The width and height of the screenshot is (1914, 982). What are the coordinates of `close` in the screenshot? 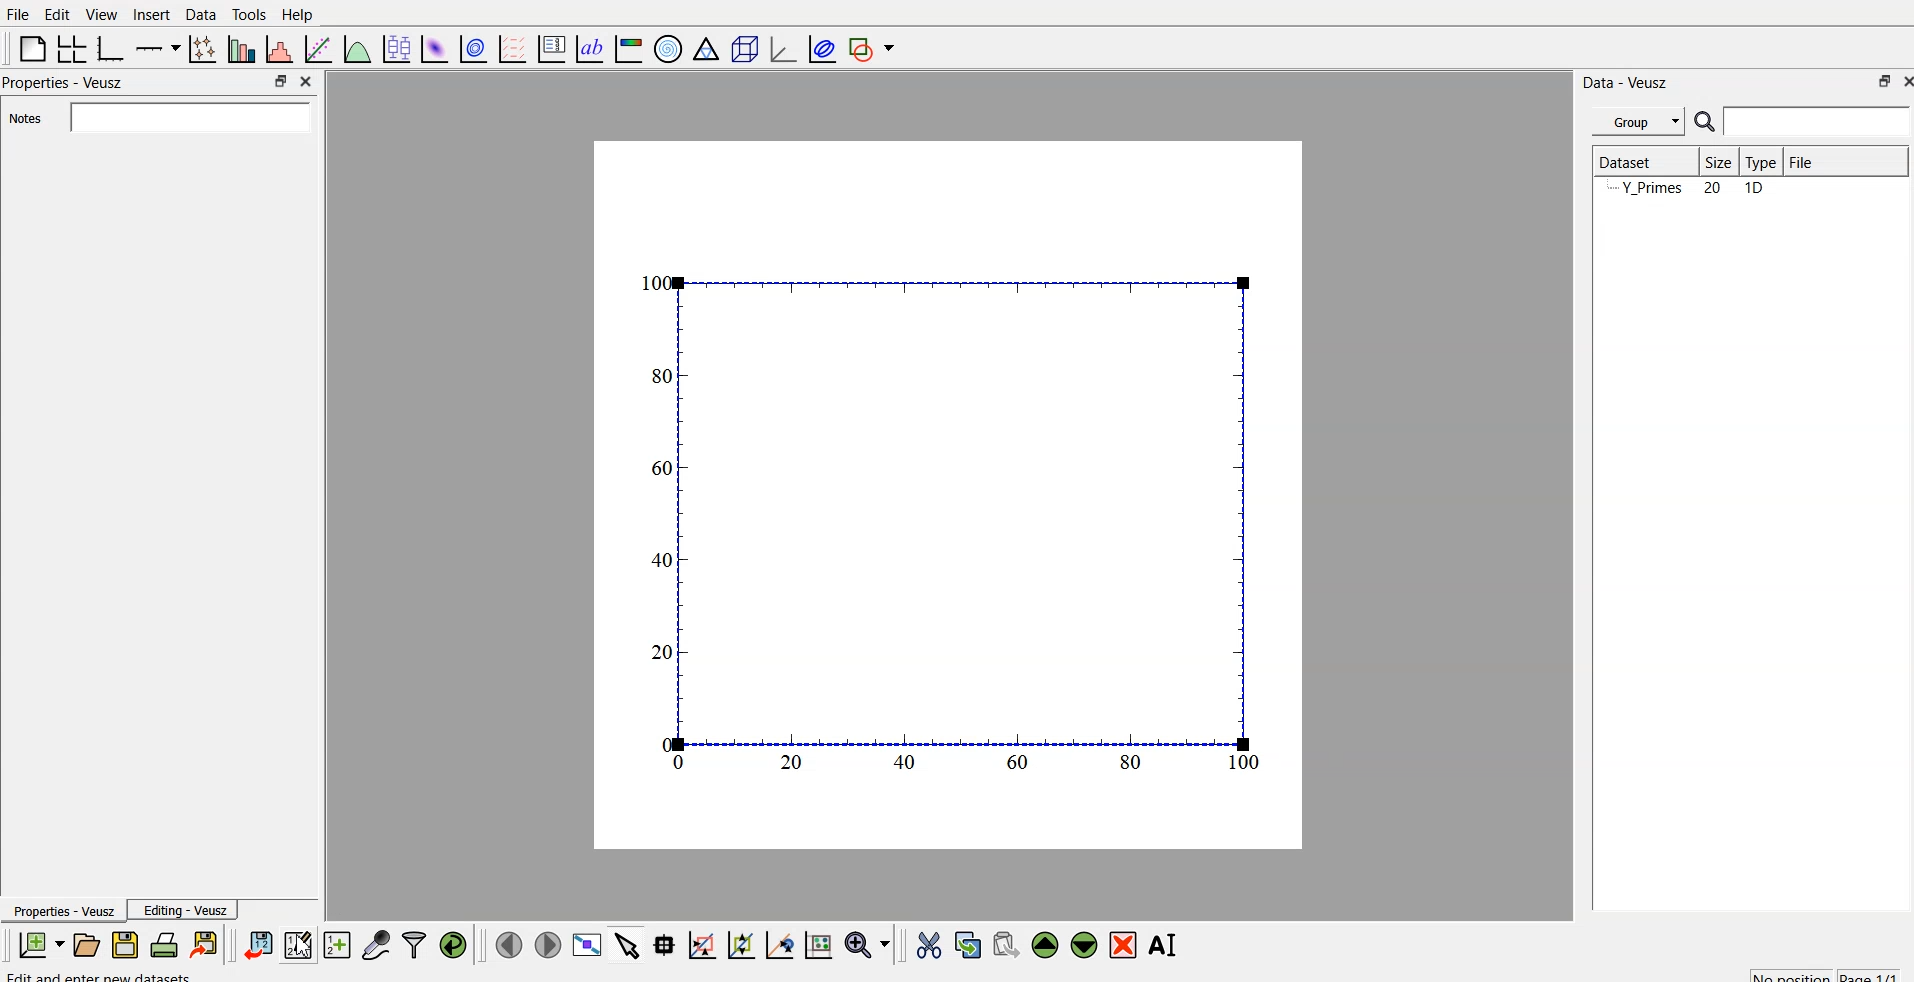 It's located at (1902, 83).